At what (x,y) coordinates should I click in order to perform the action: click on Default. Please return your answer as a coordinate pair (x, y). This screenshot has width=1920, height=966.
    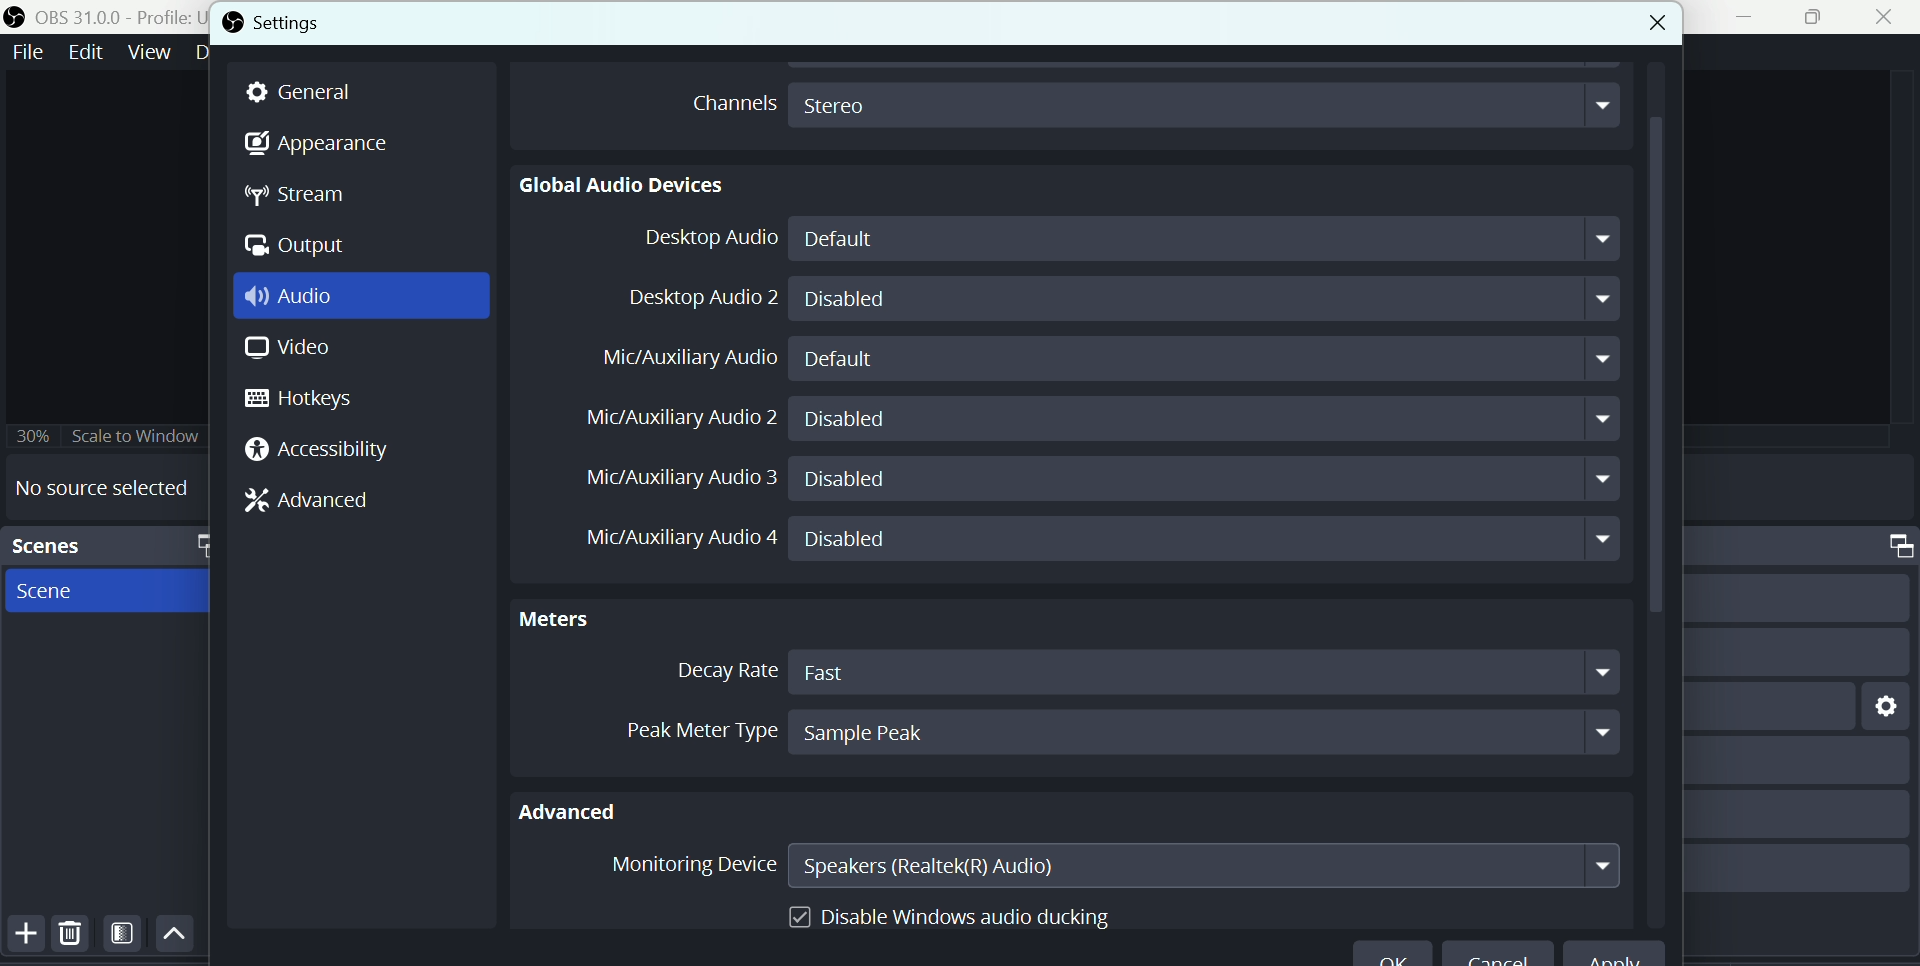
    Looking at the image, I should click on (1211, 239).